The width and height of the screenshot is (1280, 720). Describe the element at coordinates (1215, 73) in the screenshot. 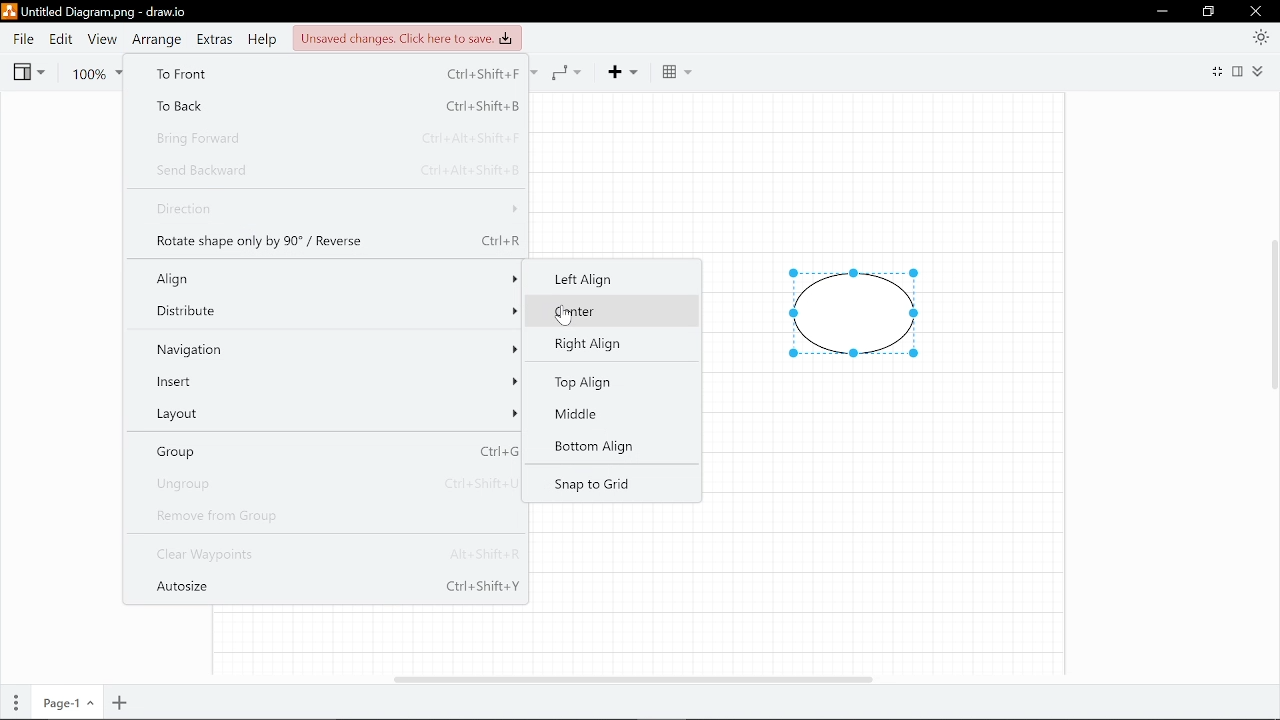

I see `Fullscreen` at that location.